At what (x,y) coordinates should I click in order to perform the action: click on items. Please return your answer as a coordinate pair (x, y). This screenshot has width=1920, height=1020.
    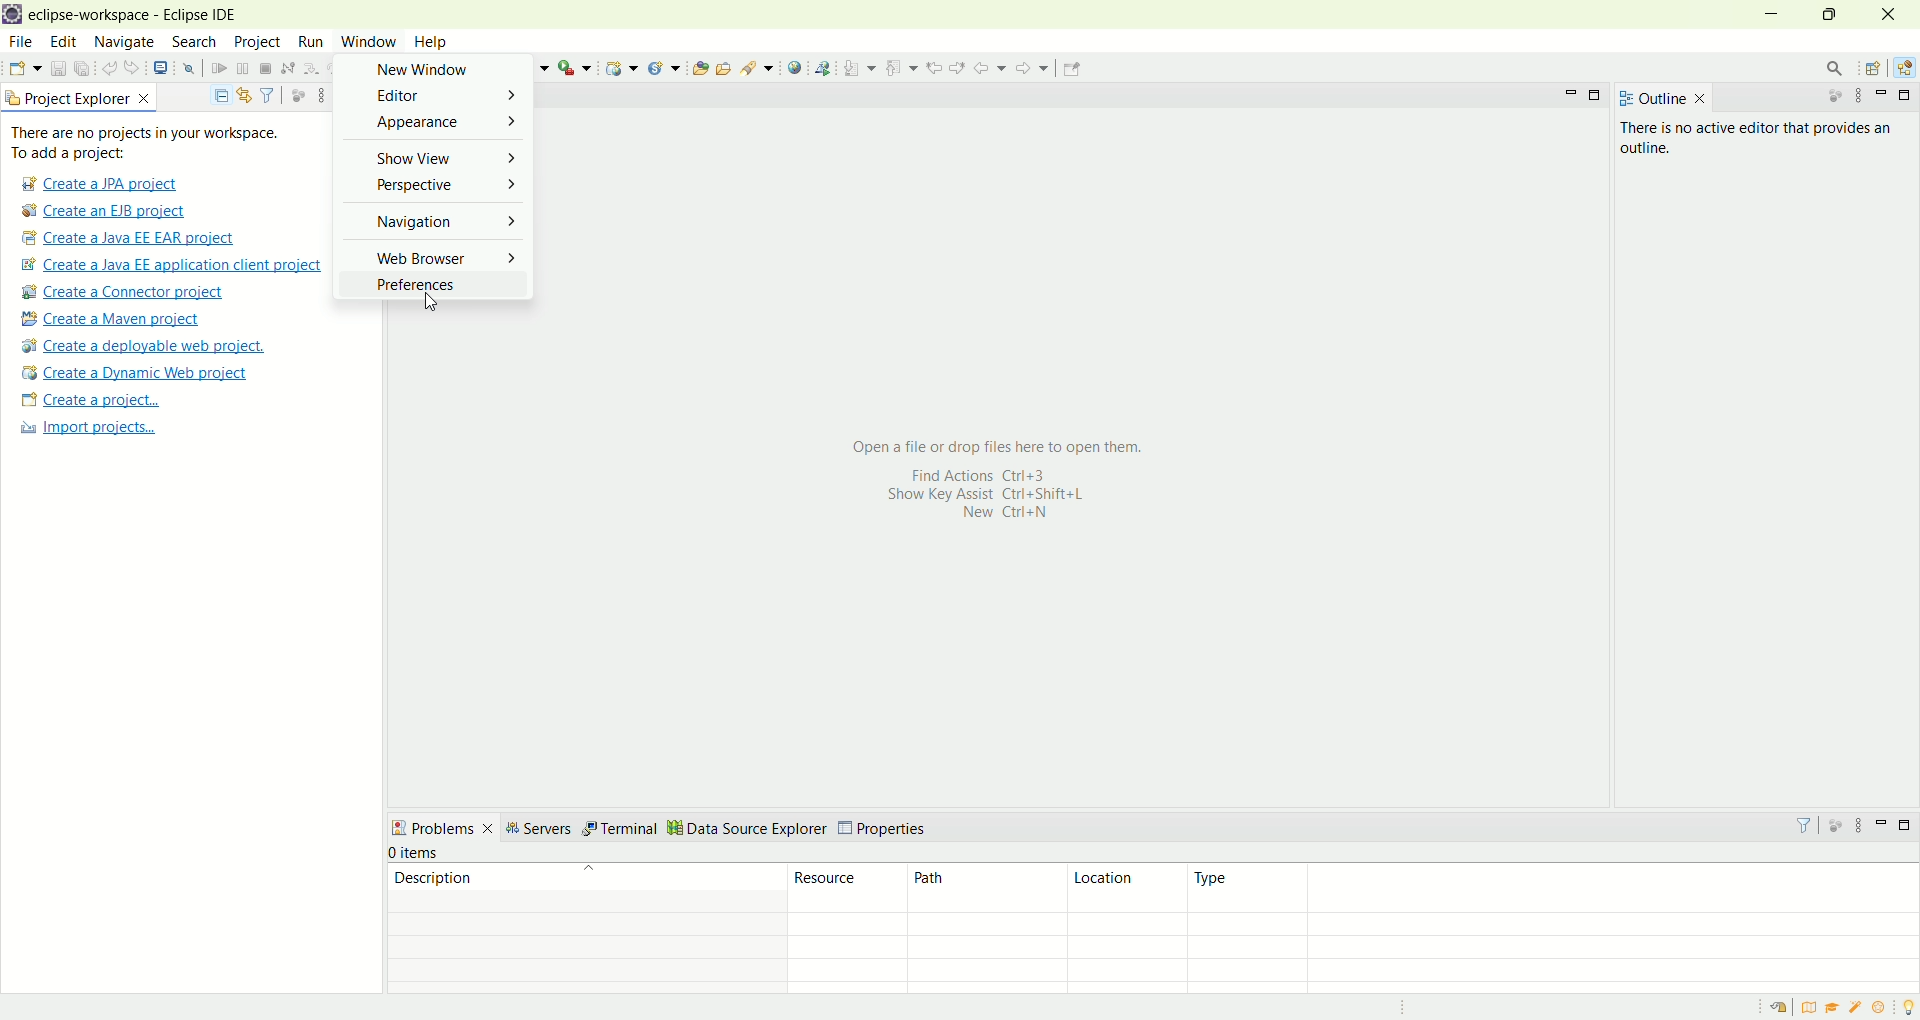
    Looking at the image, I should click on (419, 854).